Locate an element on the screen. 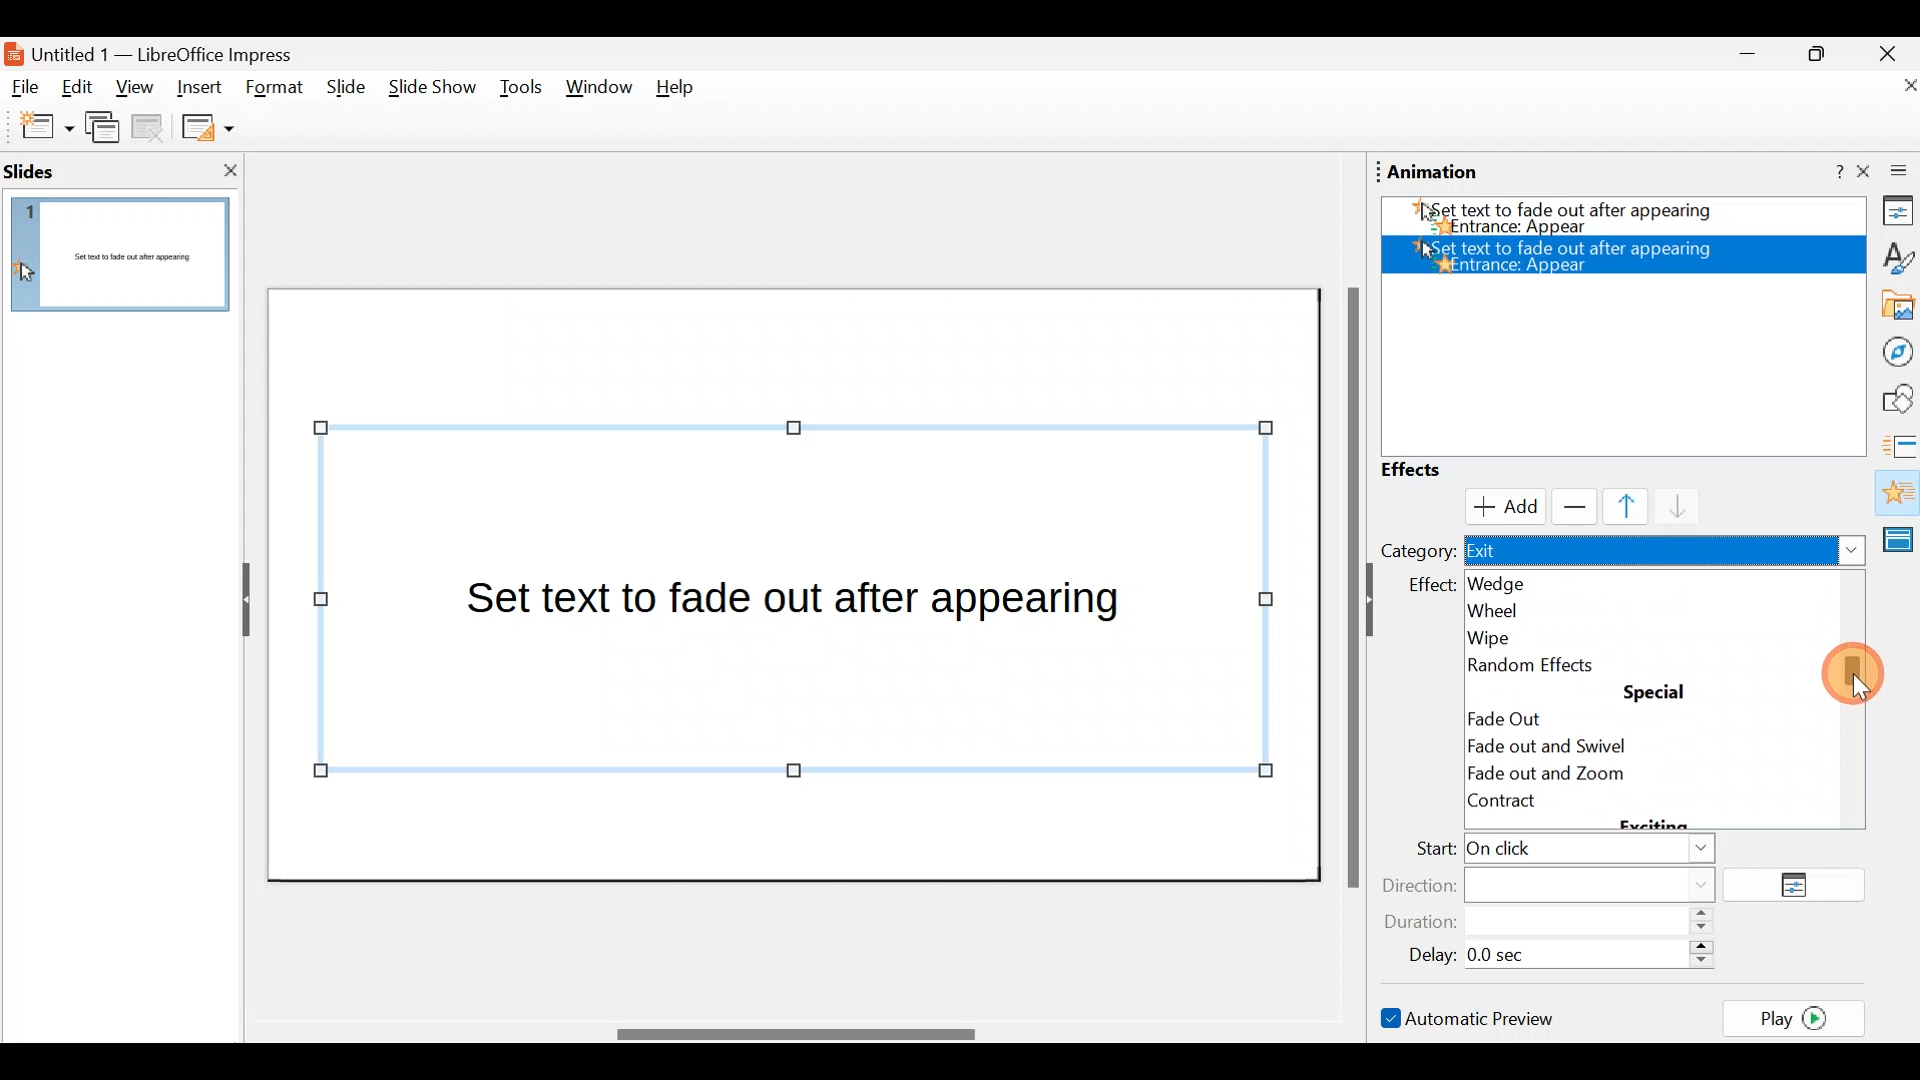 This screenshot has width=1920, height=1080. Slide pane is located at coordinates (124, 256).